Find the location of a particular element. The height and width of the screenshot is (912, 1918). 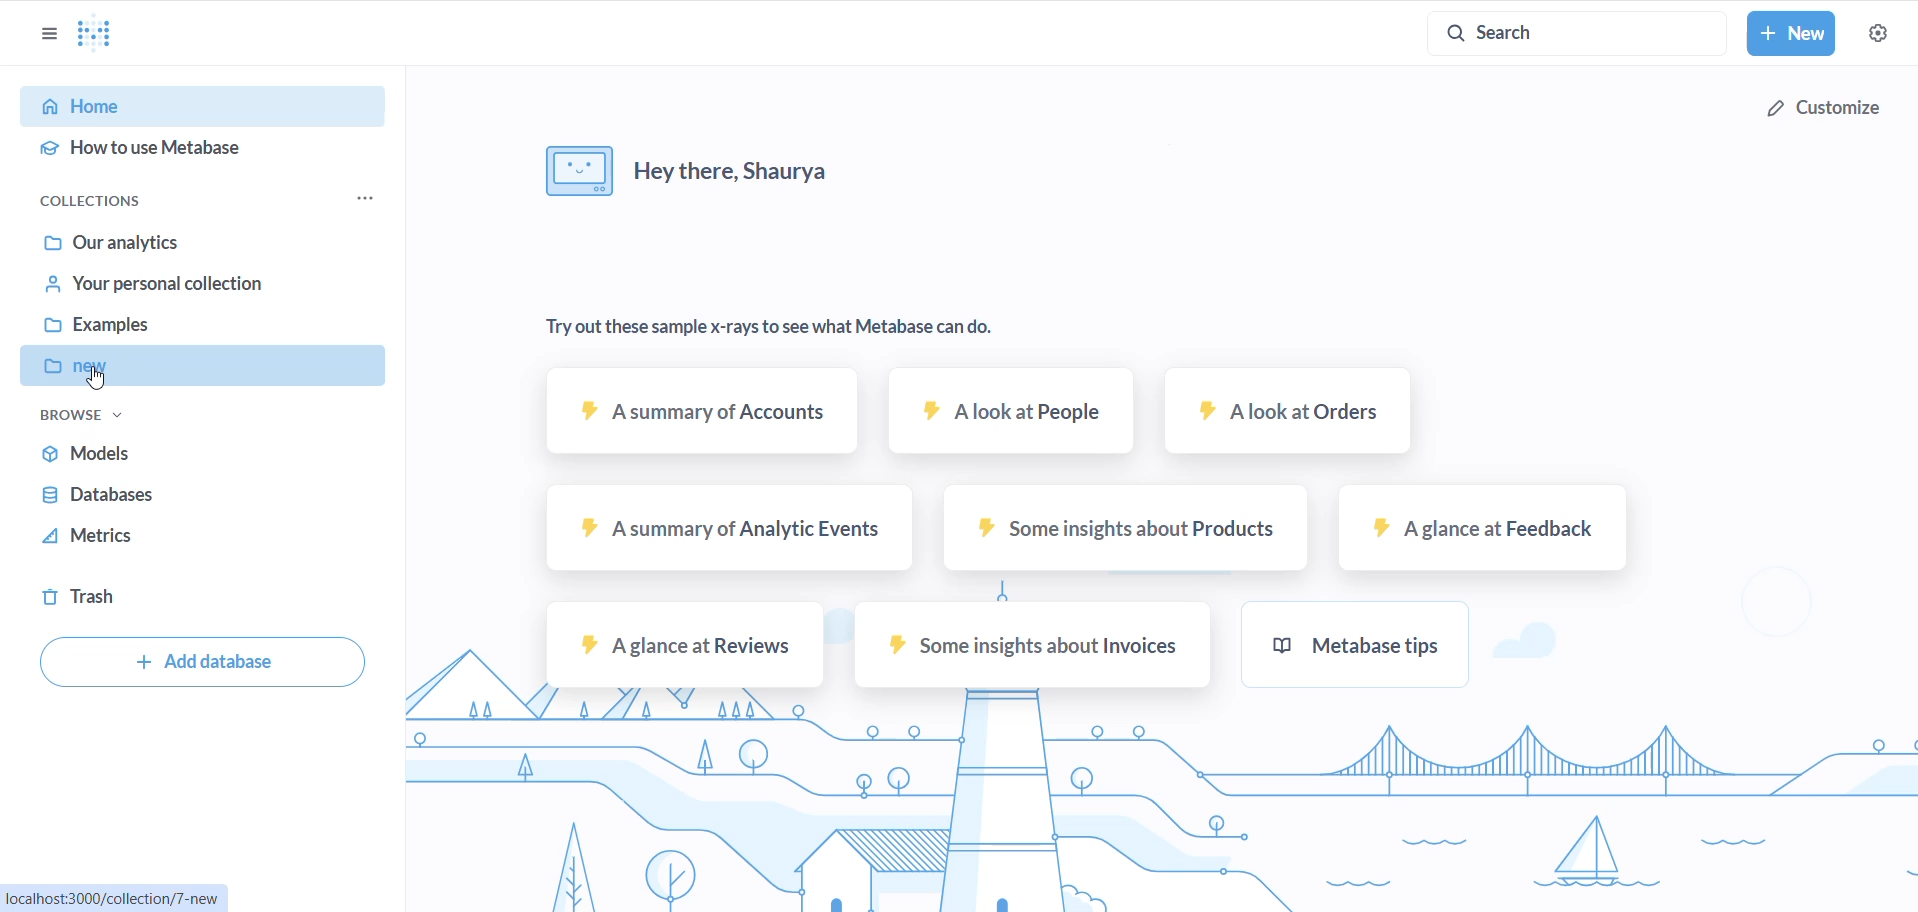

close sidebar is located at coordinates (41, 34).